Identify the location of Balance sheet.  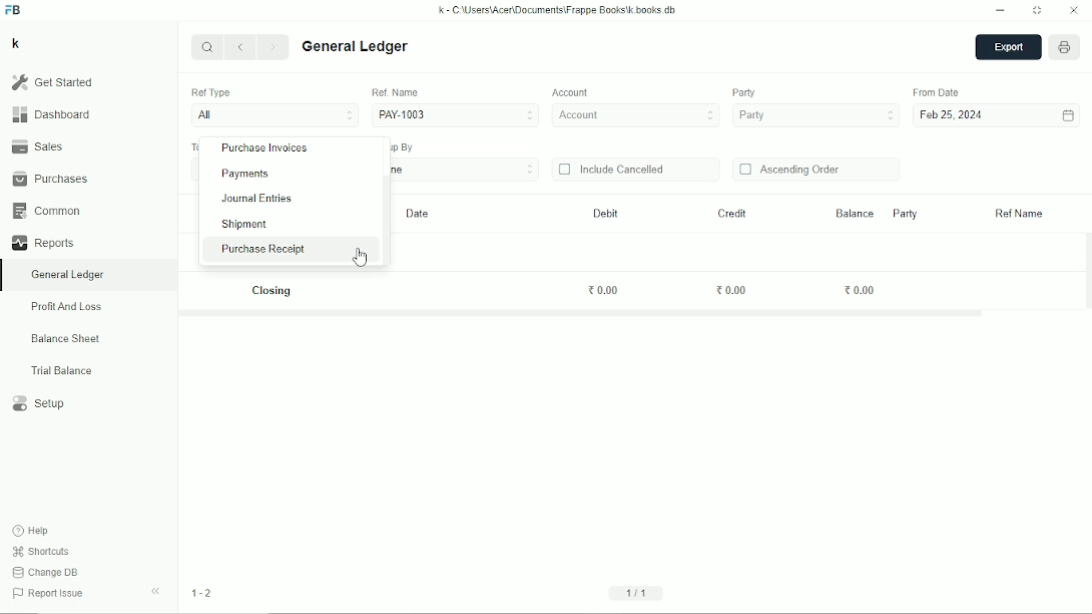
(66, 338).